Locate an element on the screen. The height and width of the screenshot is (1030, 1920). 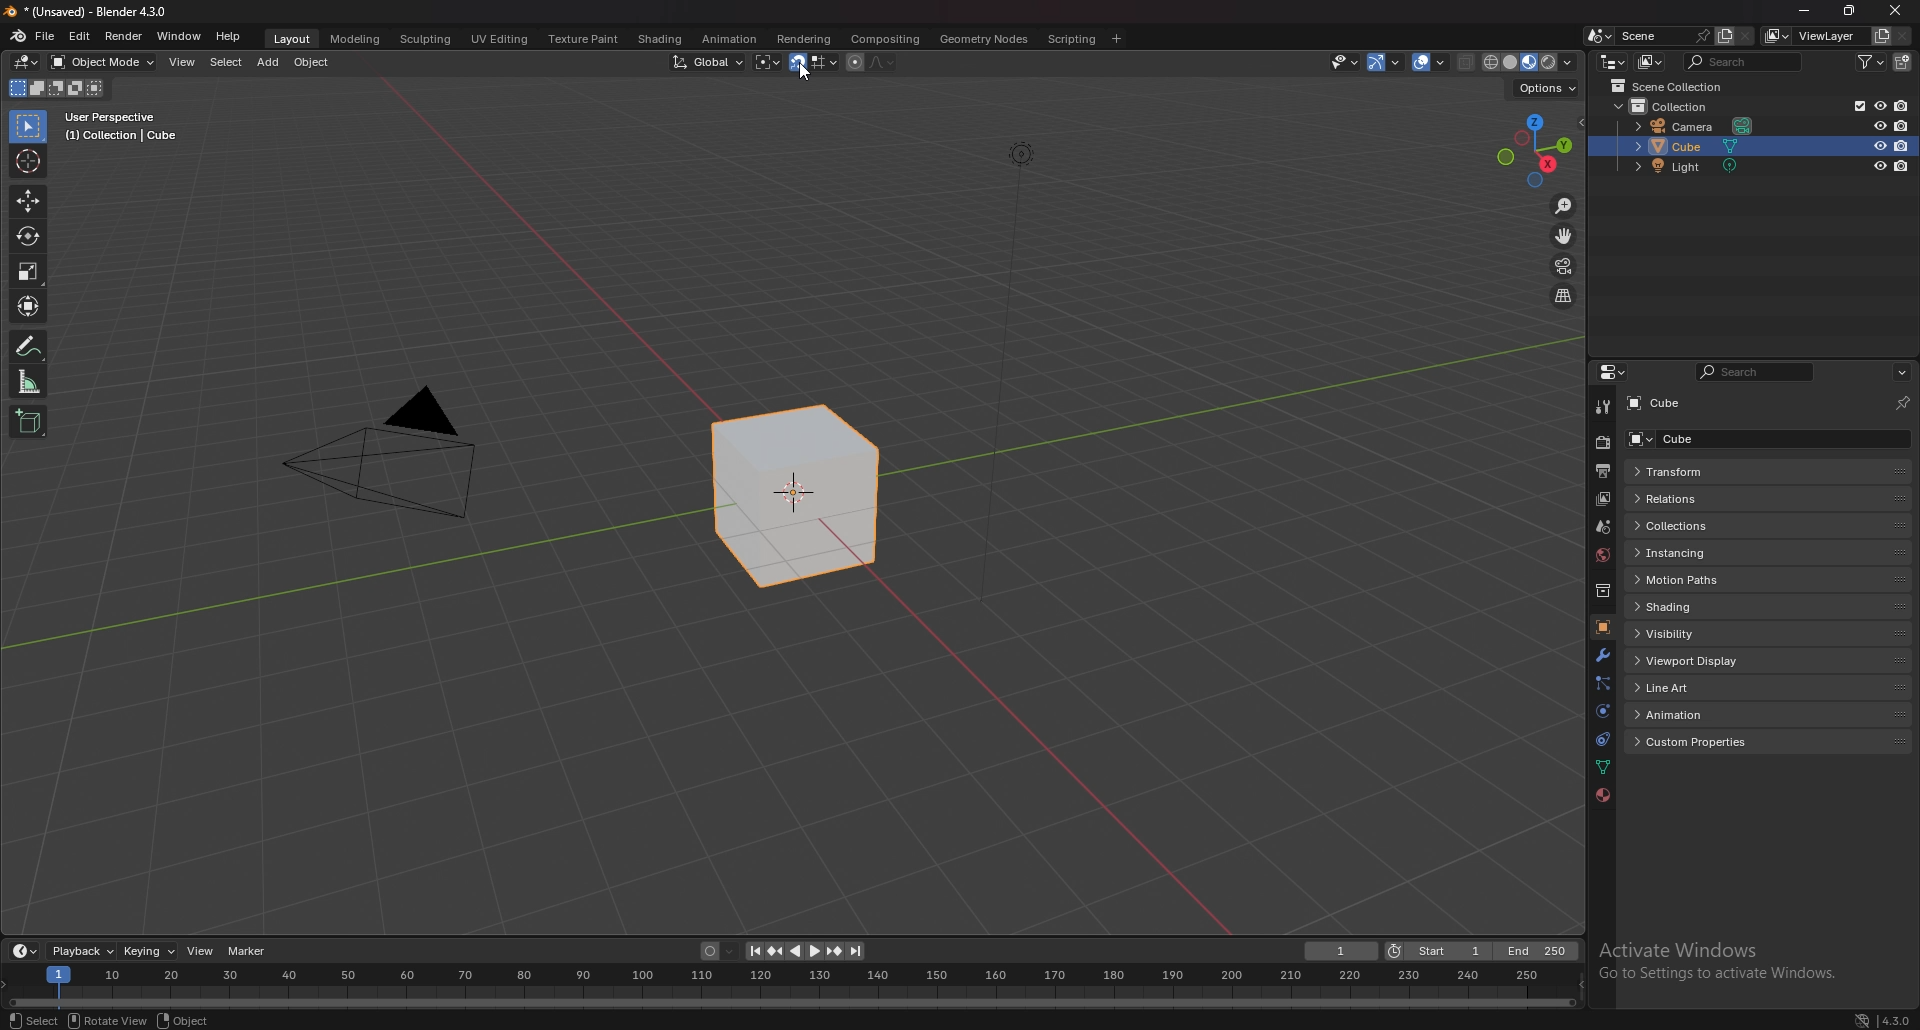
minimize is located at coordinates (1805, 10).